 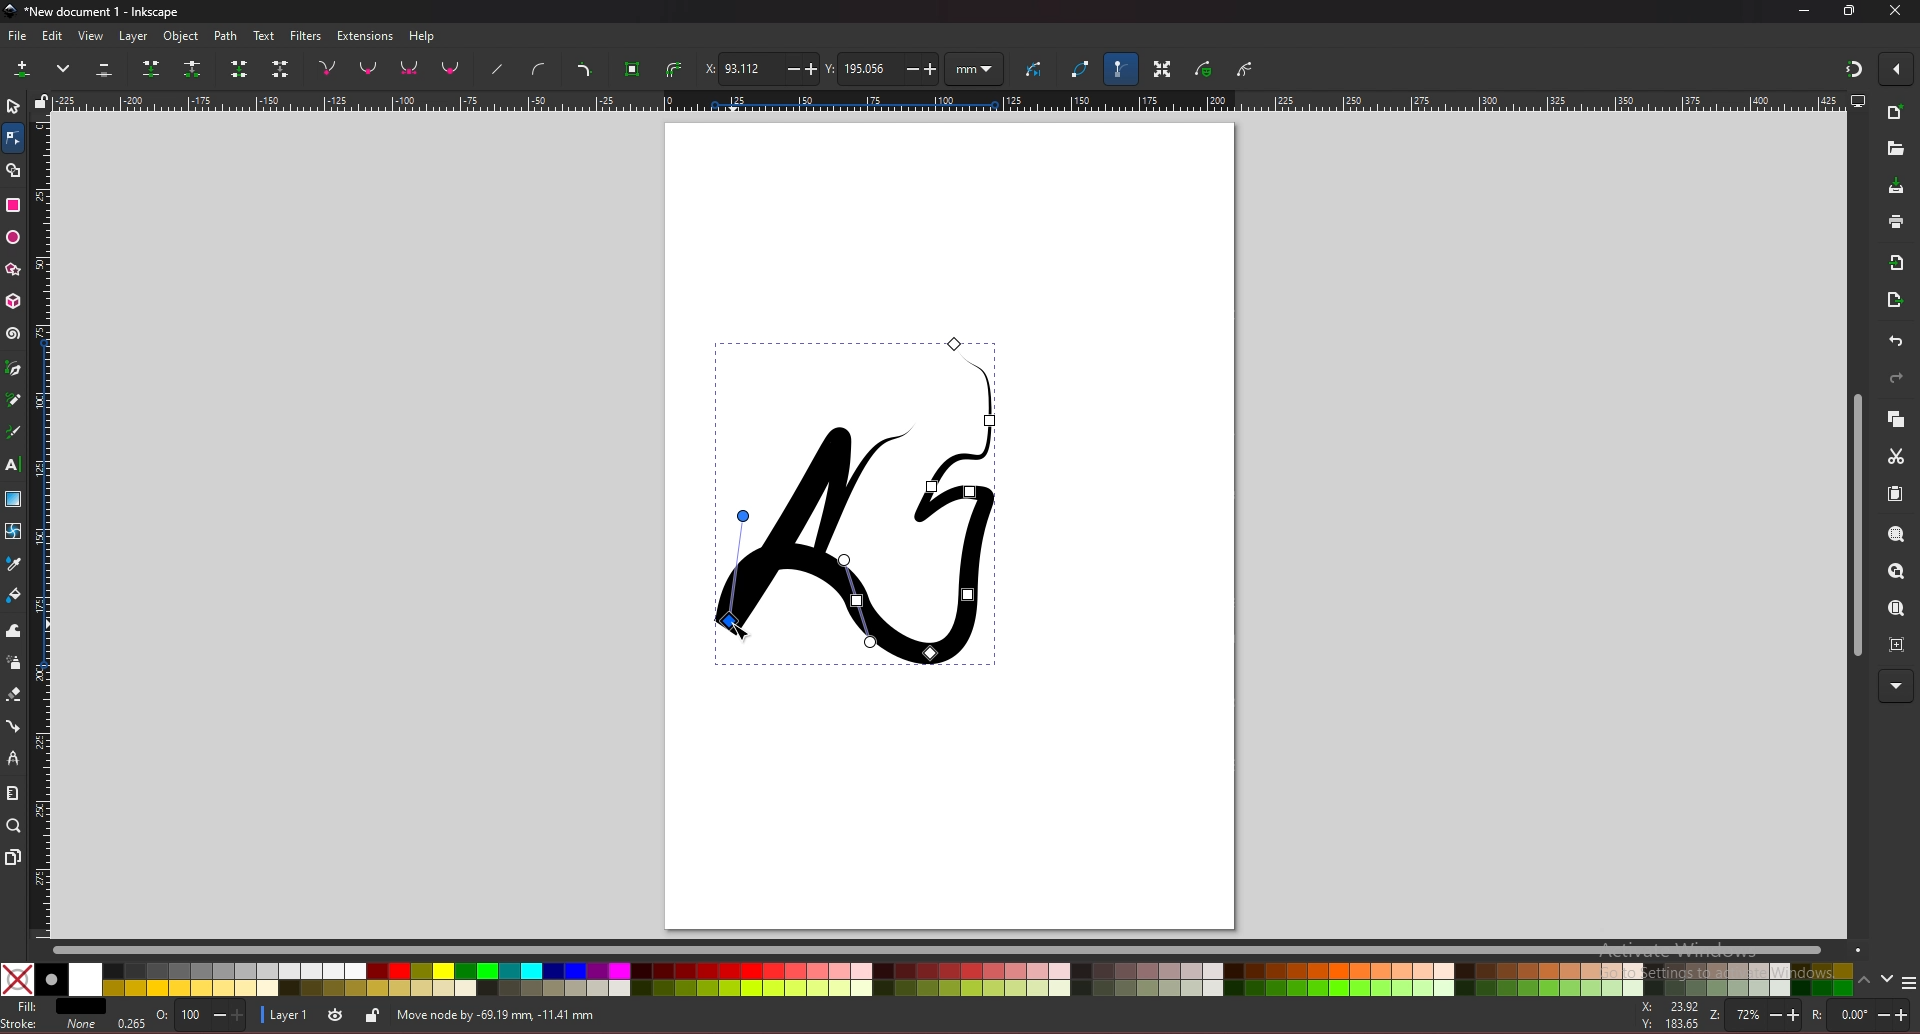 What do you see at coordinates (496, 70) in the screenshot?
I see `straighten line` at bounding box center [496, 70].